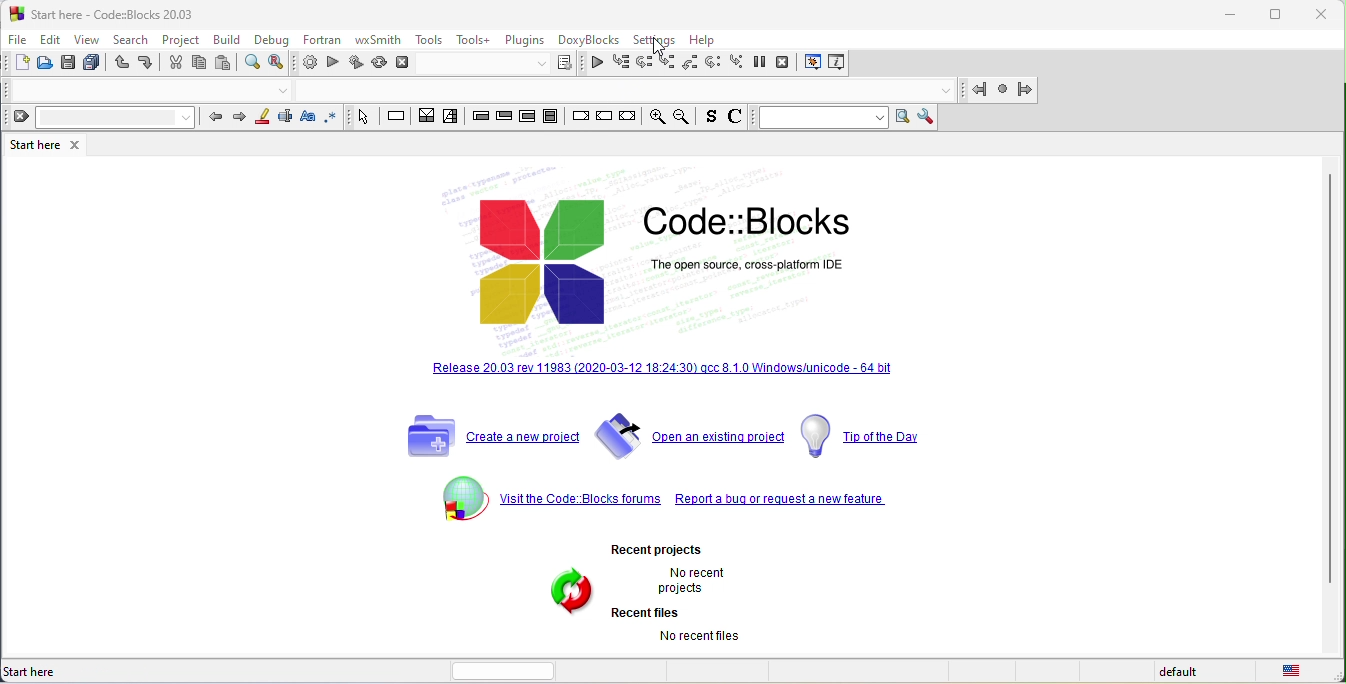  I want to click on abort, so click(405, 61).